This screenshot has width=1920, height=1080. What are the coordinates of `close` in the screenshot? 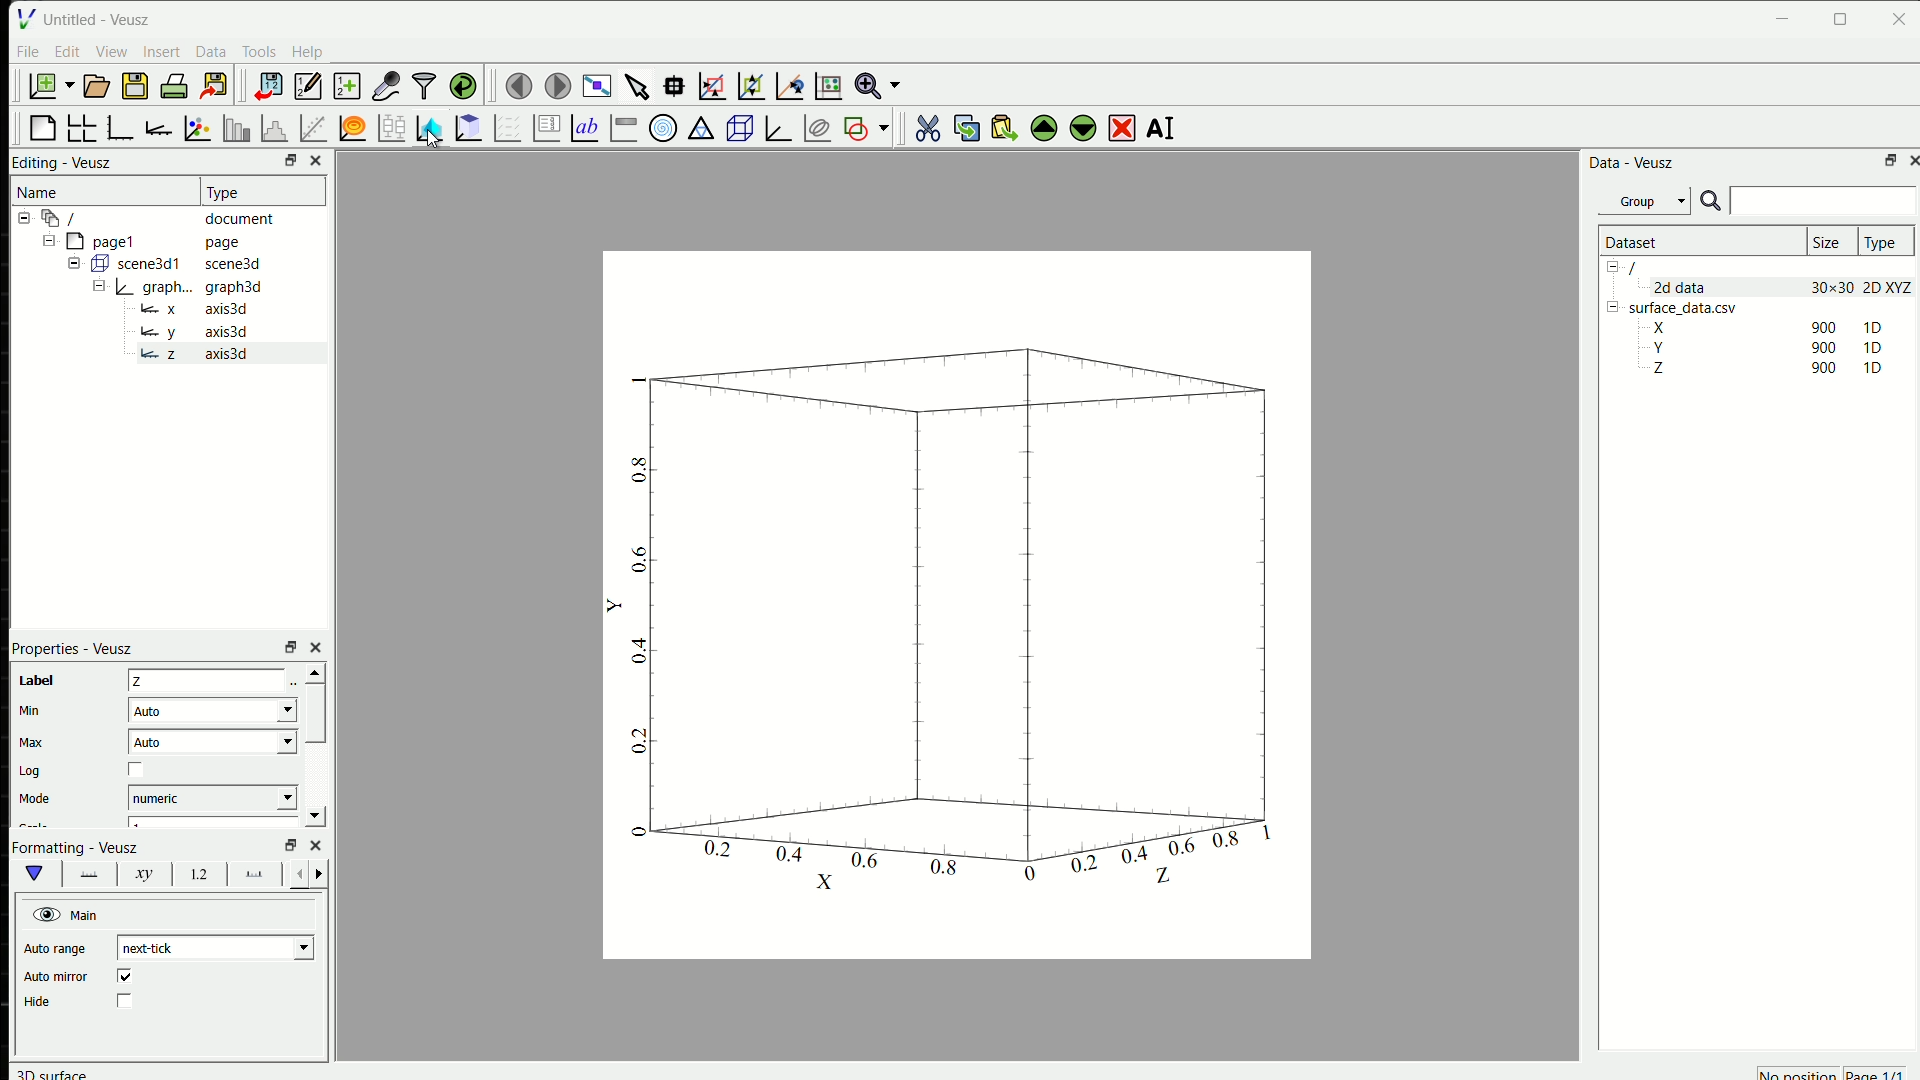 It's located at (1913, 158).